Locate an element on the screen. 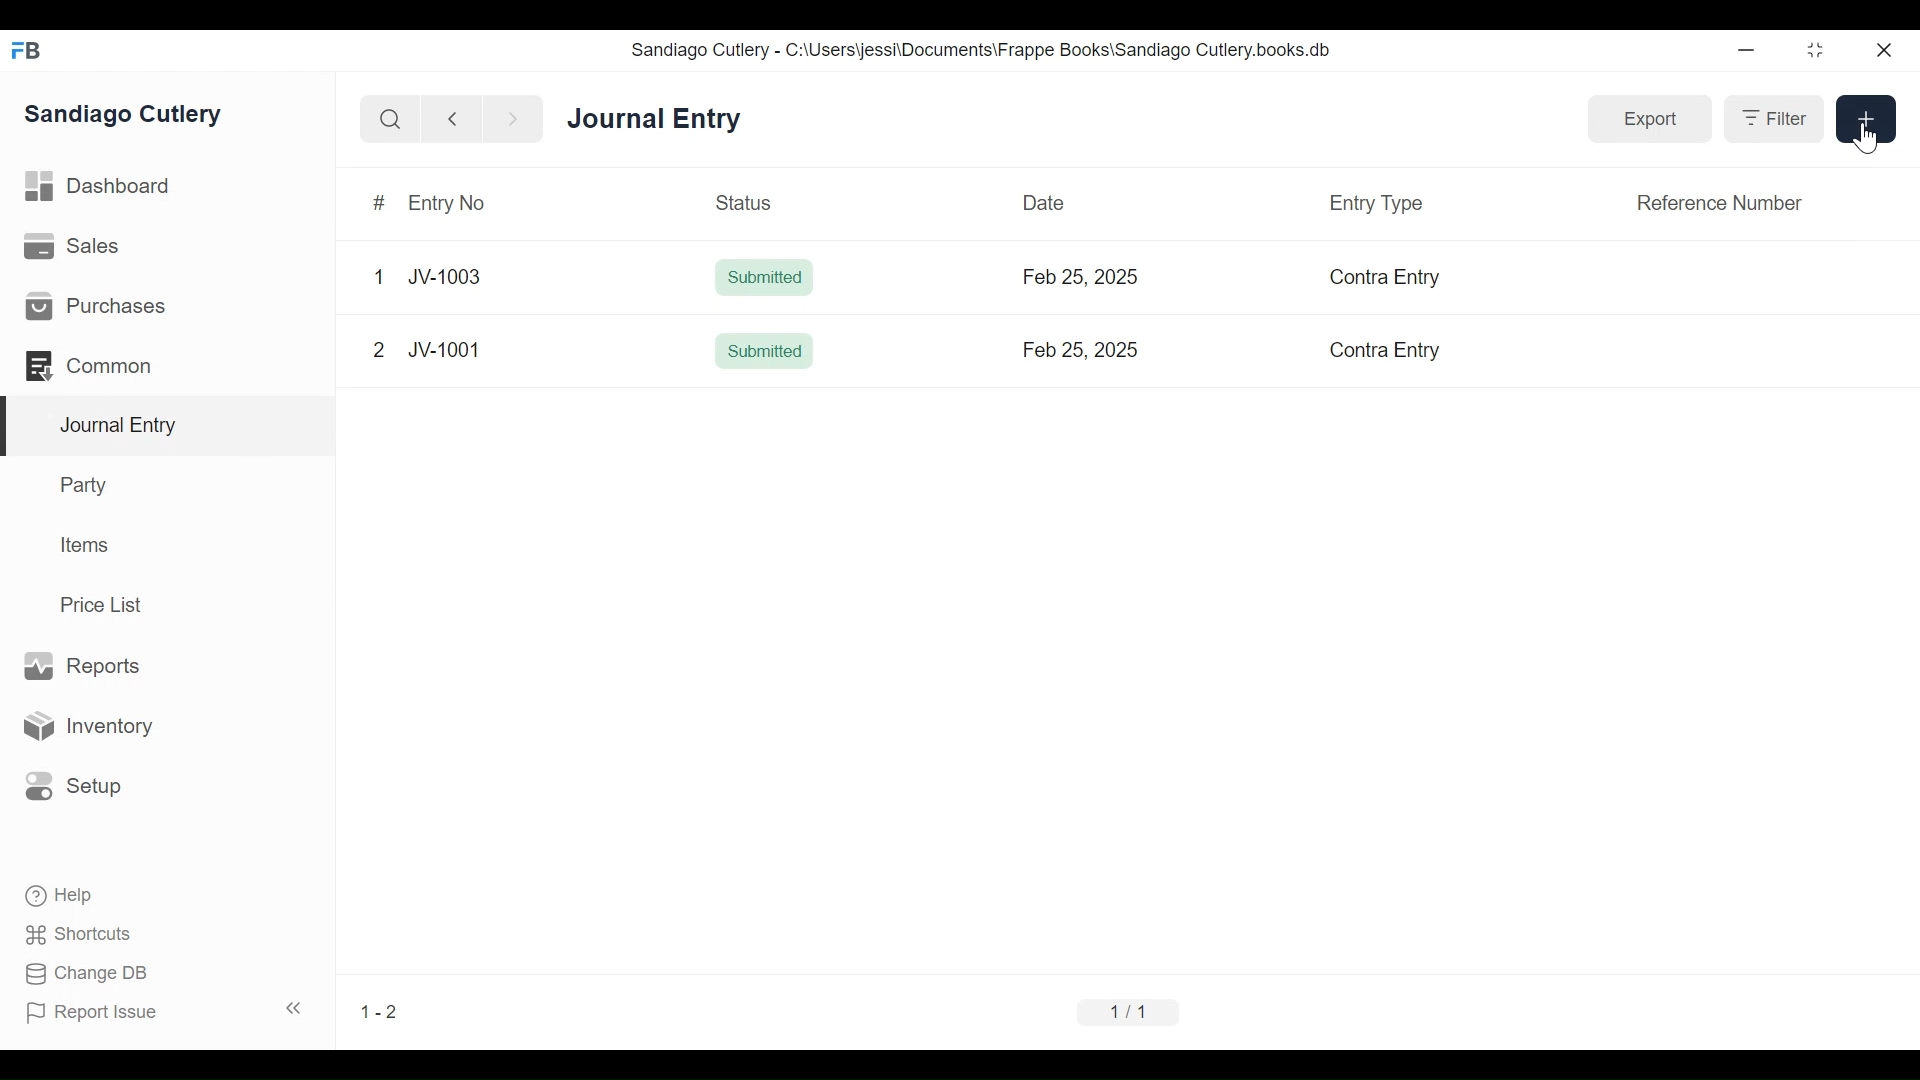 The height and width of the screenshot is (1080, 1920). Contra Entry is located at coordinates (1372, 352).